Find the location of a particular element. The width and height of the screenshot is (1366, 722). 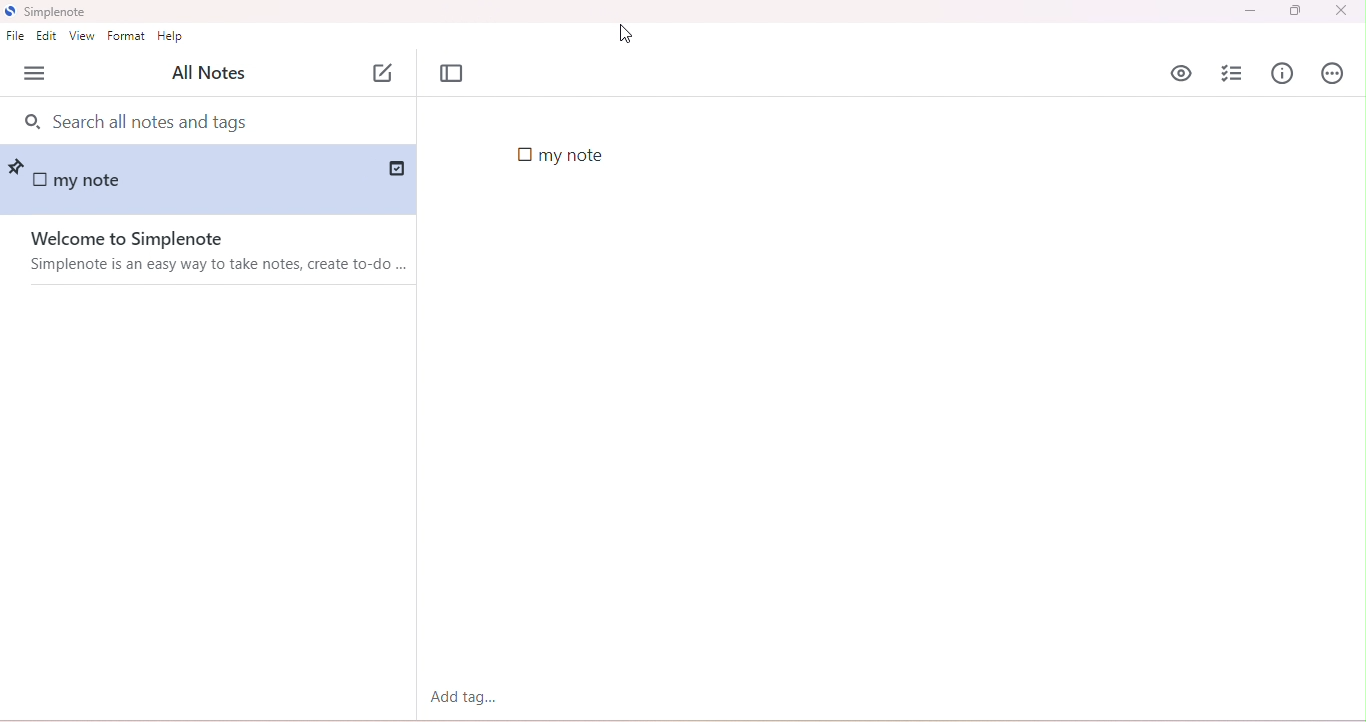

insert checklist is located at coordinates (1231, 75).